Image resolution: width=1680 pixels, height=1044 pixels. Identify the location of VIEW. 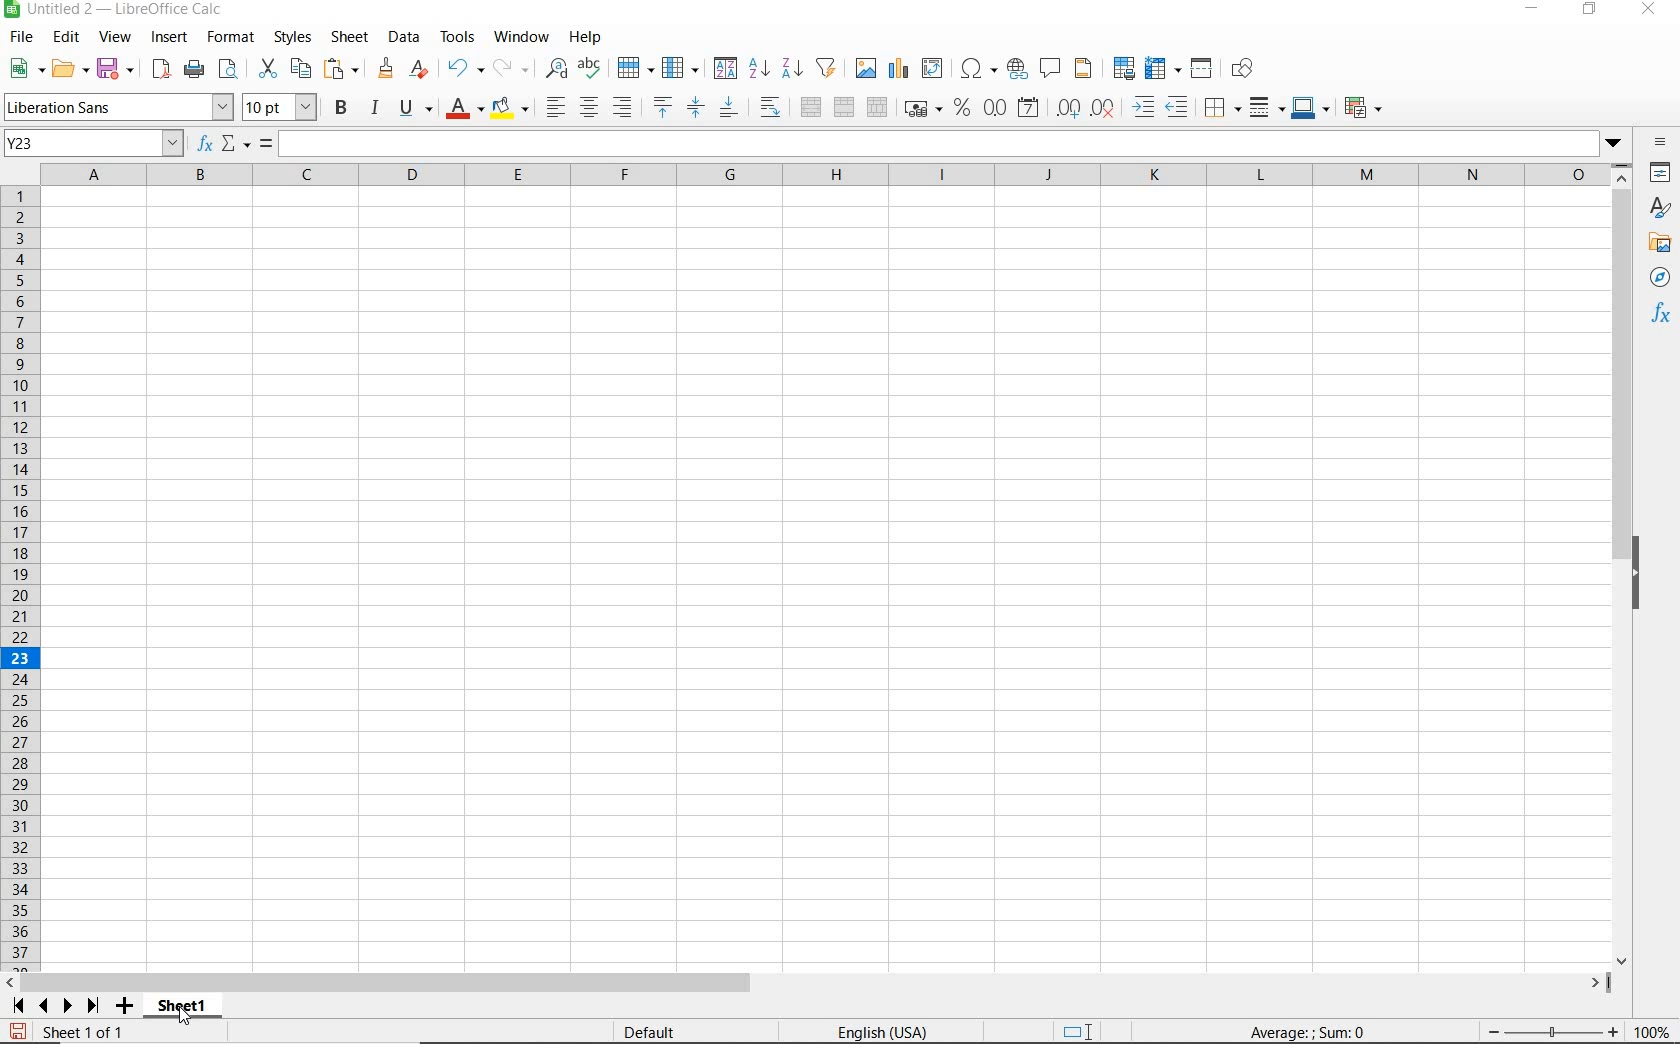
(116, 37).